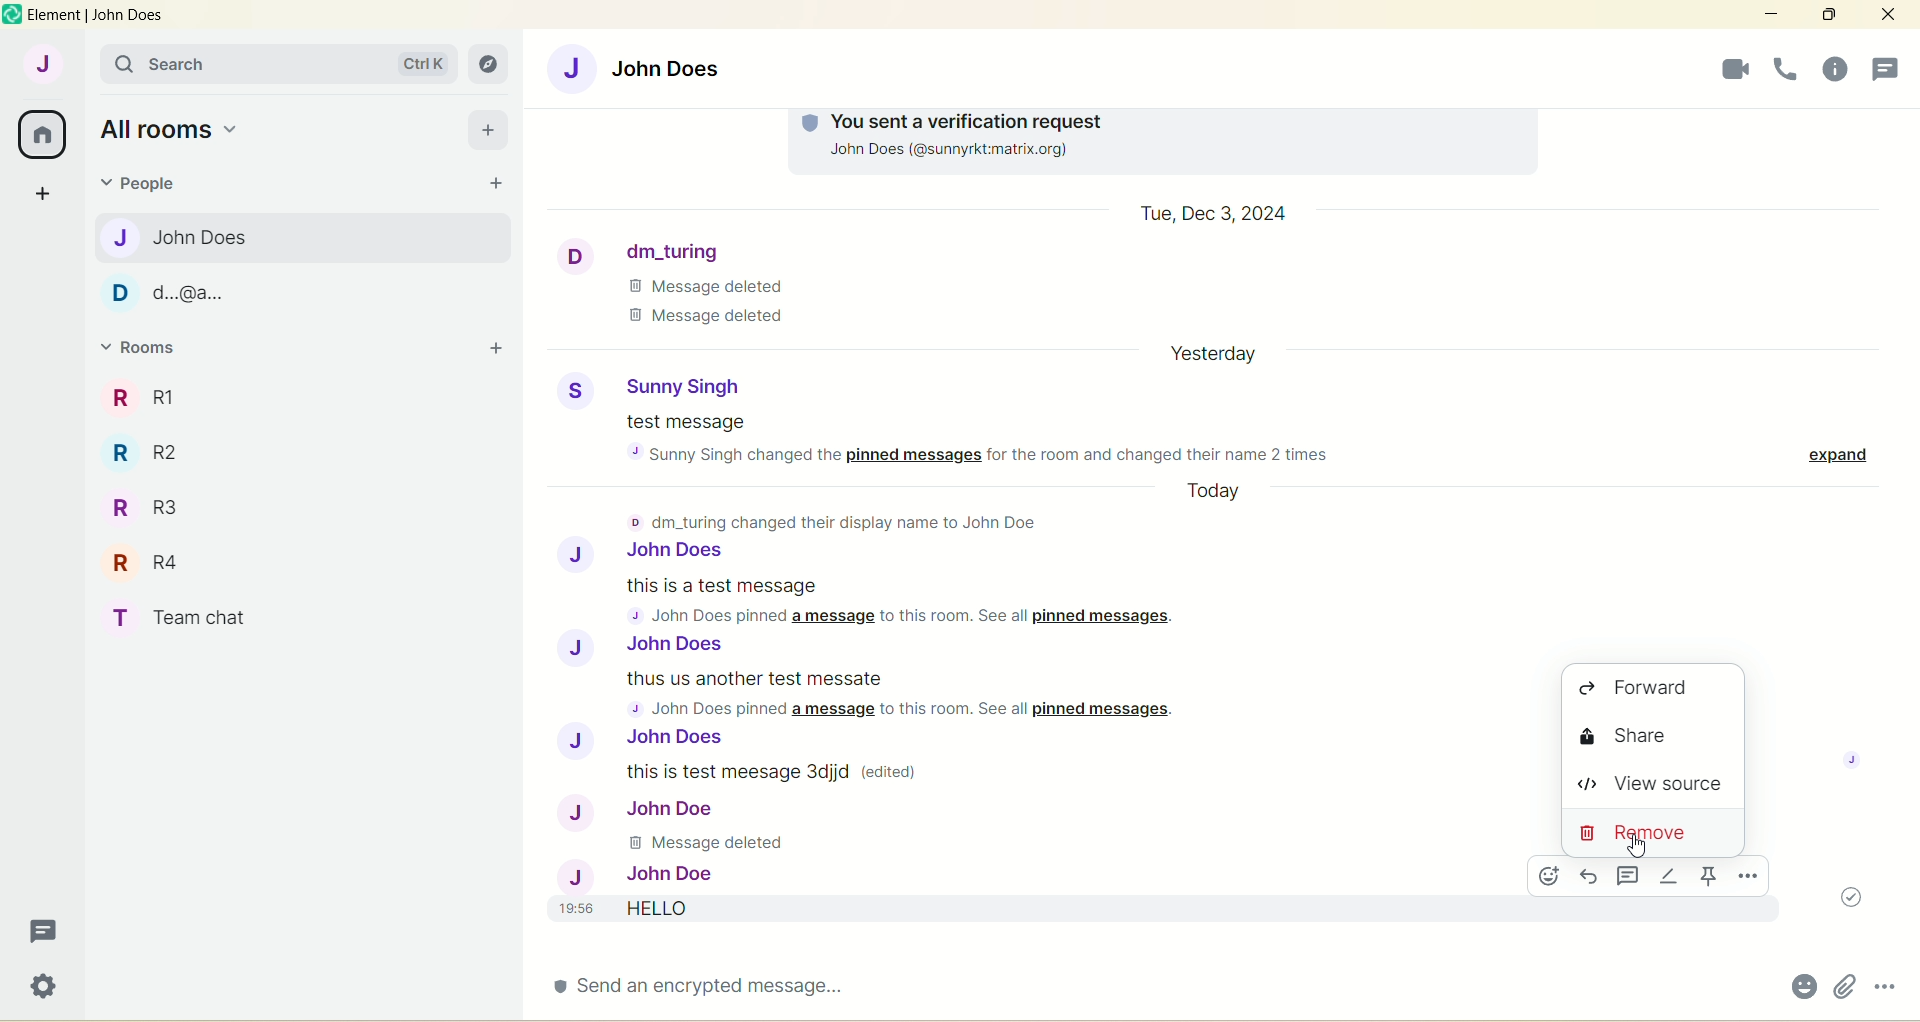  What do you see at coordinates (710, 994) in the screenshot?
I see `send an encrypted message...` at bounding box center [710, 994].